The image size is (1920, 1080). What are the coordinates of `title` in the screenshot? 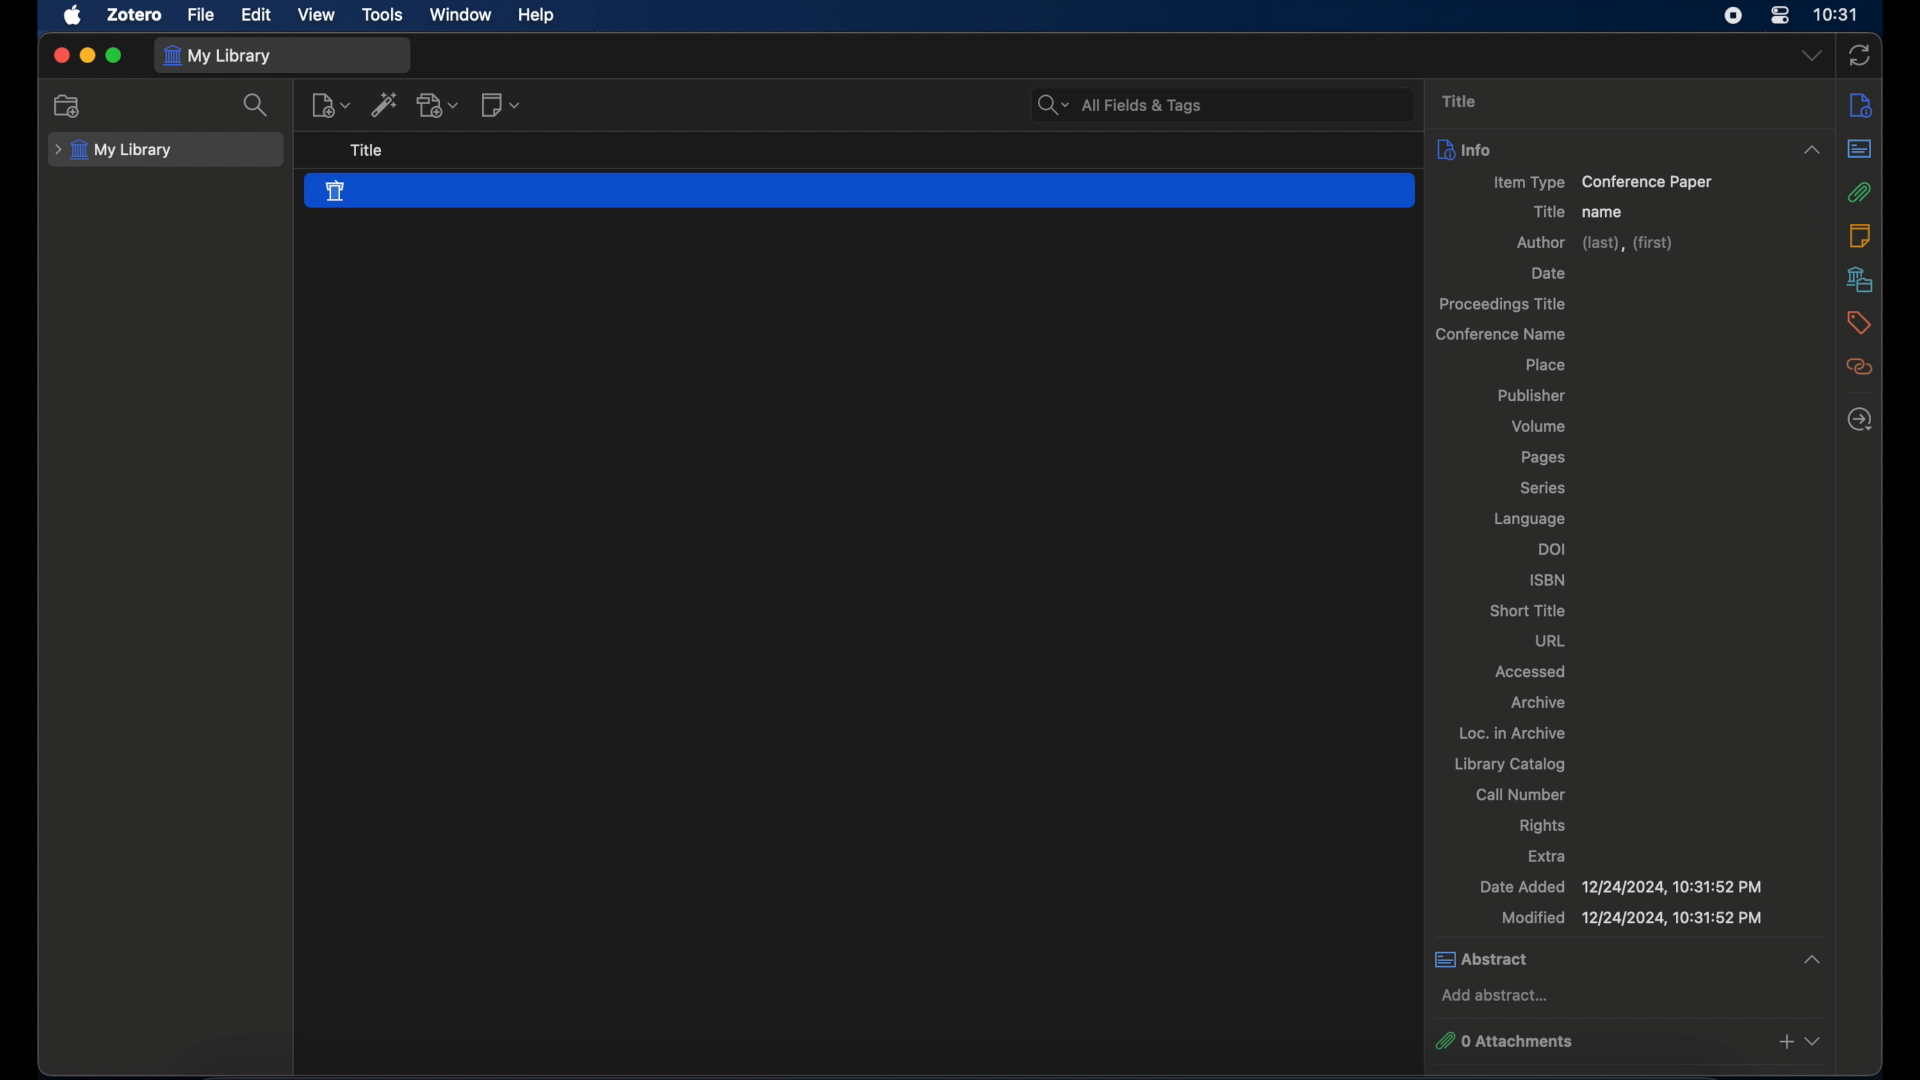 It's located at (1459, 101).